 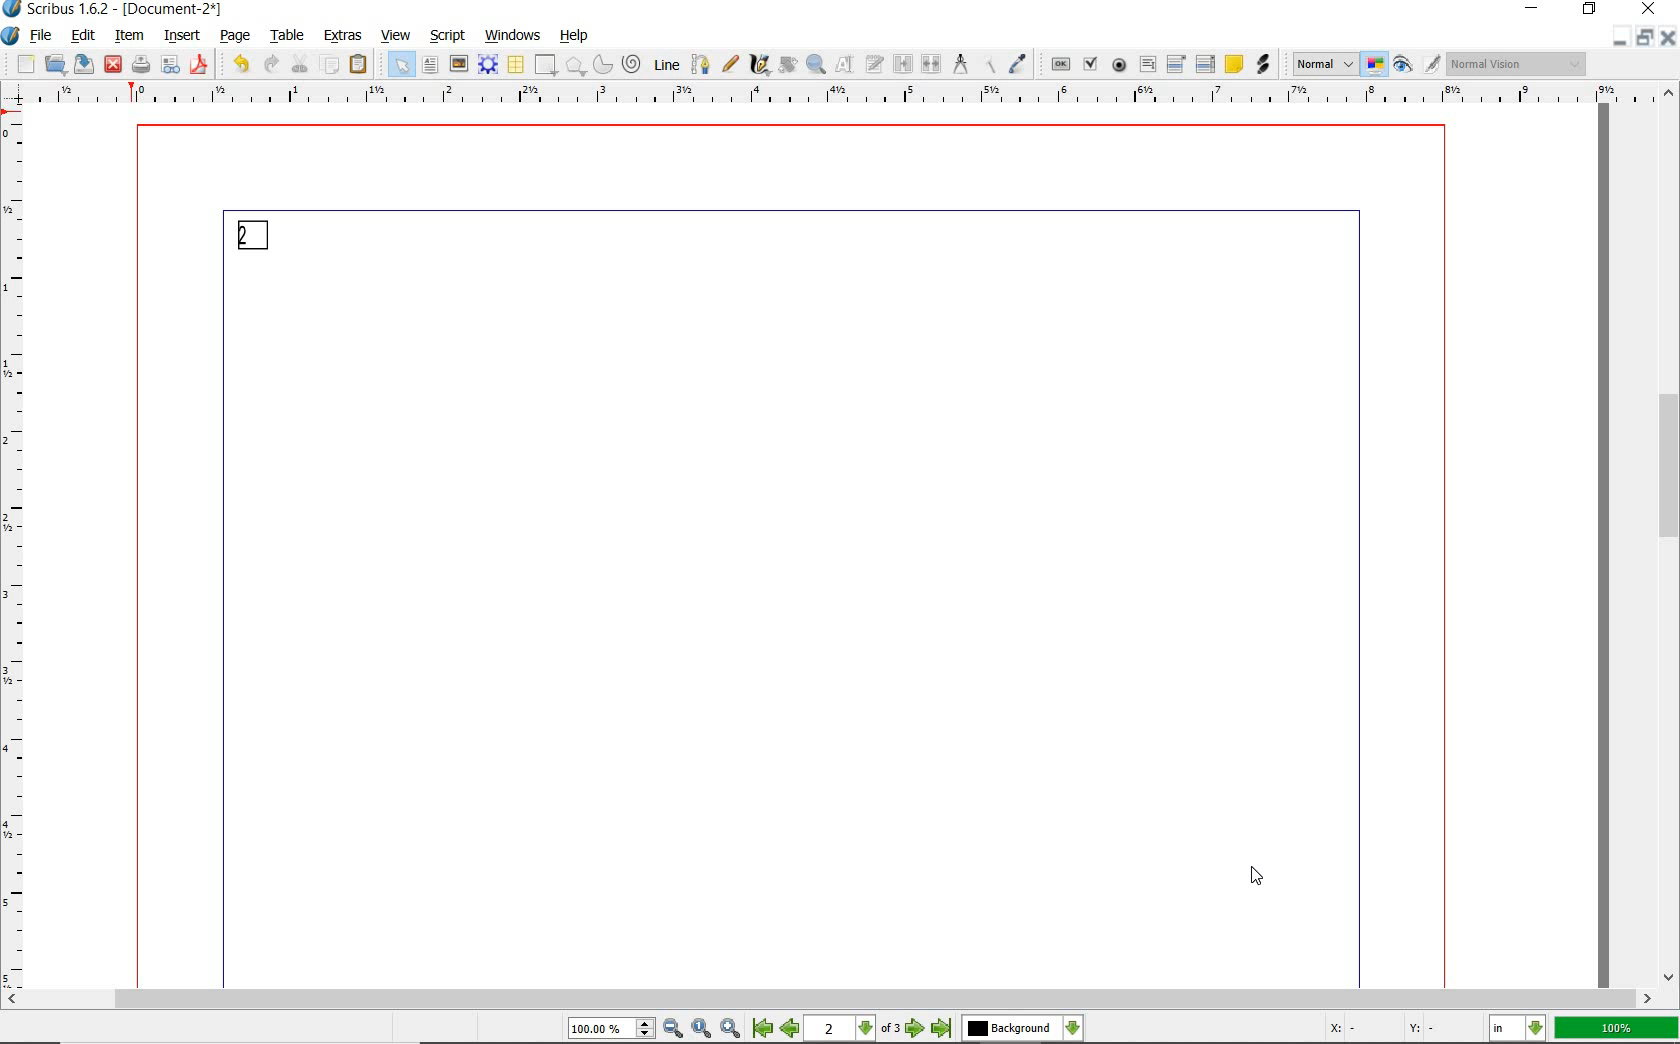 What do you see at coordinates (761, 65) in the screenshot?
I see `calligraphic line` at bounding box center [761, 65].